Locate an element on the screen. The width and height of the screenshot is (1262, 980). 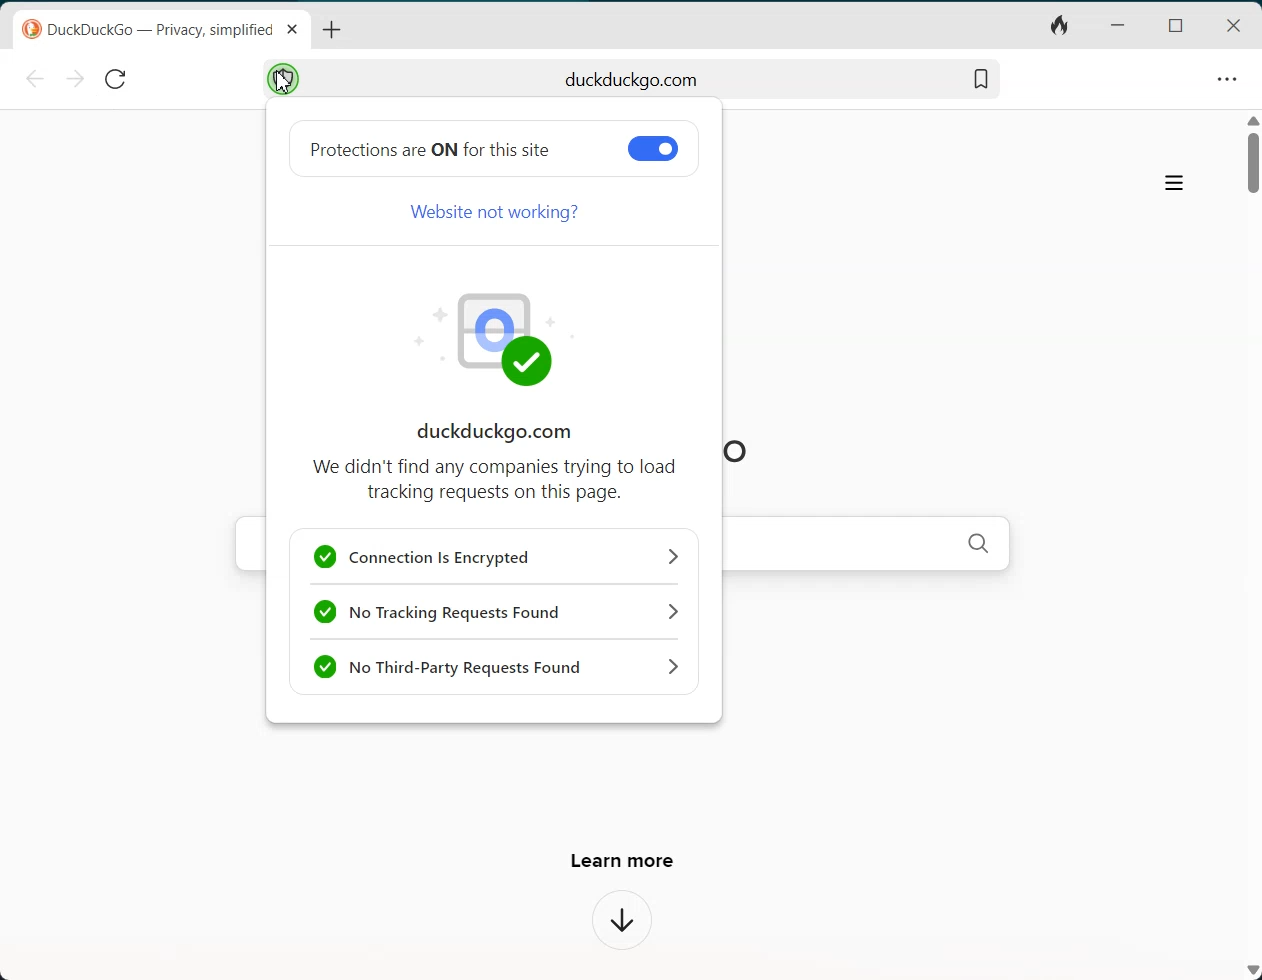
duckduckgo - privacy, simplified is located at coordinates (147, 31).